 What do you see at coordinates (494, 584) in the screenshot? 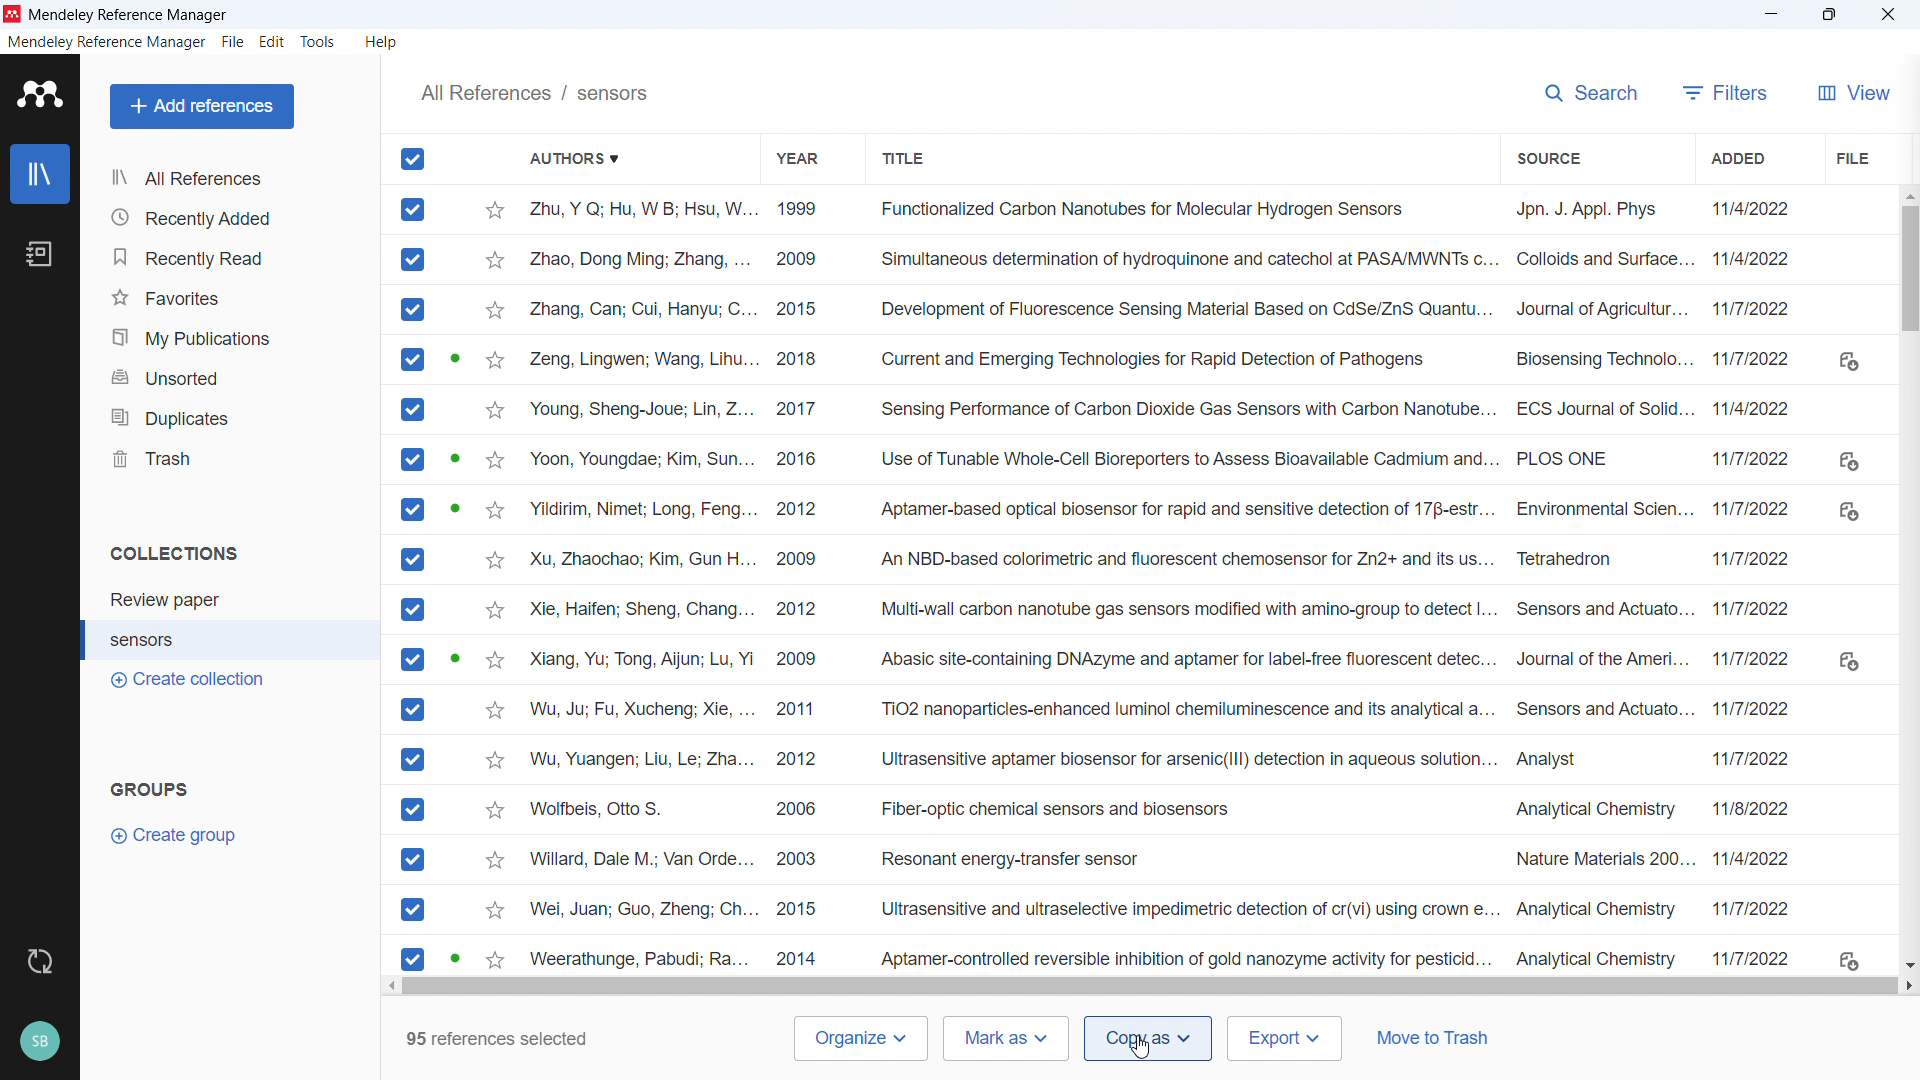
I see `Starmark individual entries ` at bounding box center [494, 584].